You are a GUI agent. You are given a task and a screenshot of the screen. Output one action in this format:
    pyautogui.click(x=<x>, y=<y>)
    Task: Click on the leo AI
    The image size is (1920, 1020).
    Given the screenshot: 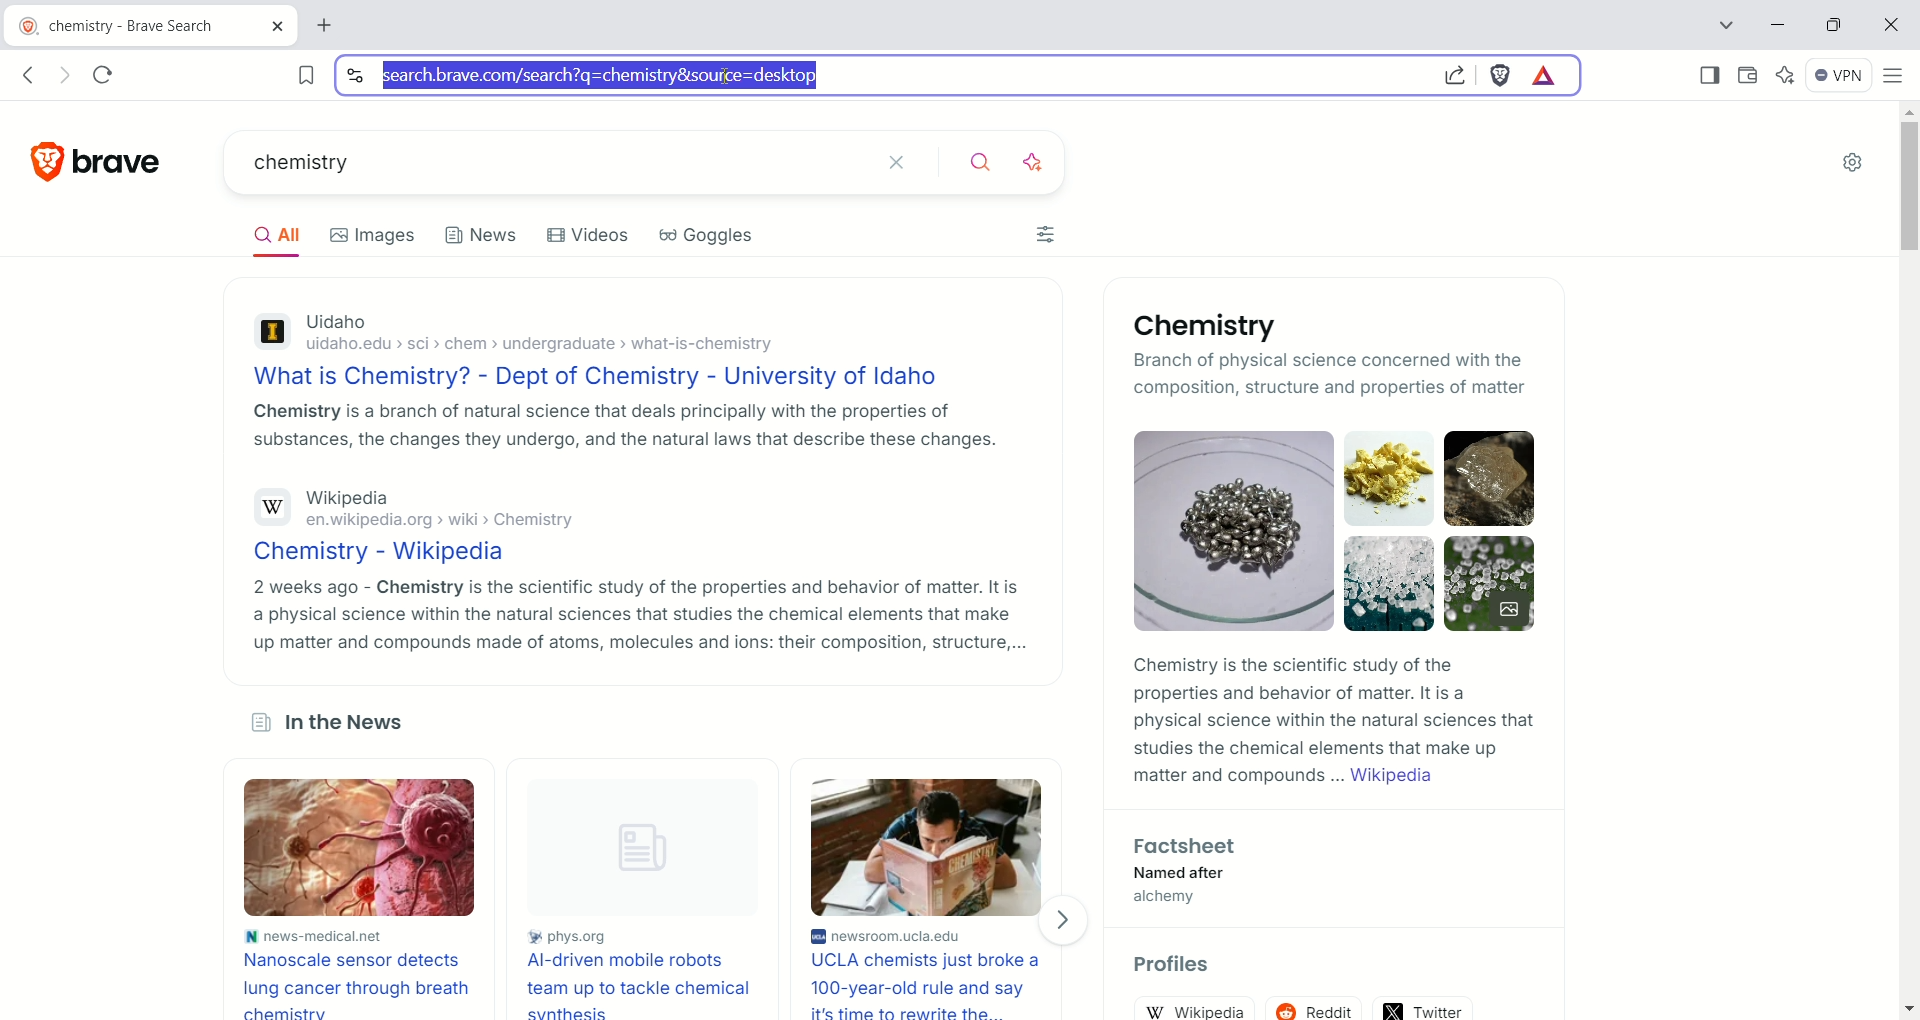 What is the action you would take?
    pyautogui.click(x=1040, y=163)
    